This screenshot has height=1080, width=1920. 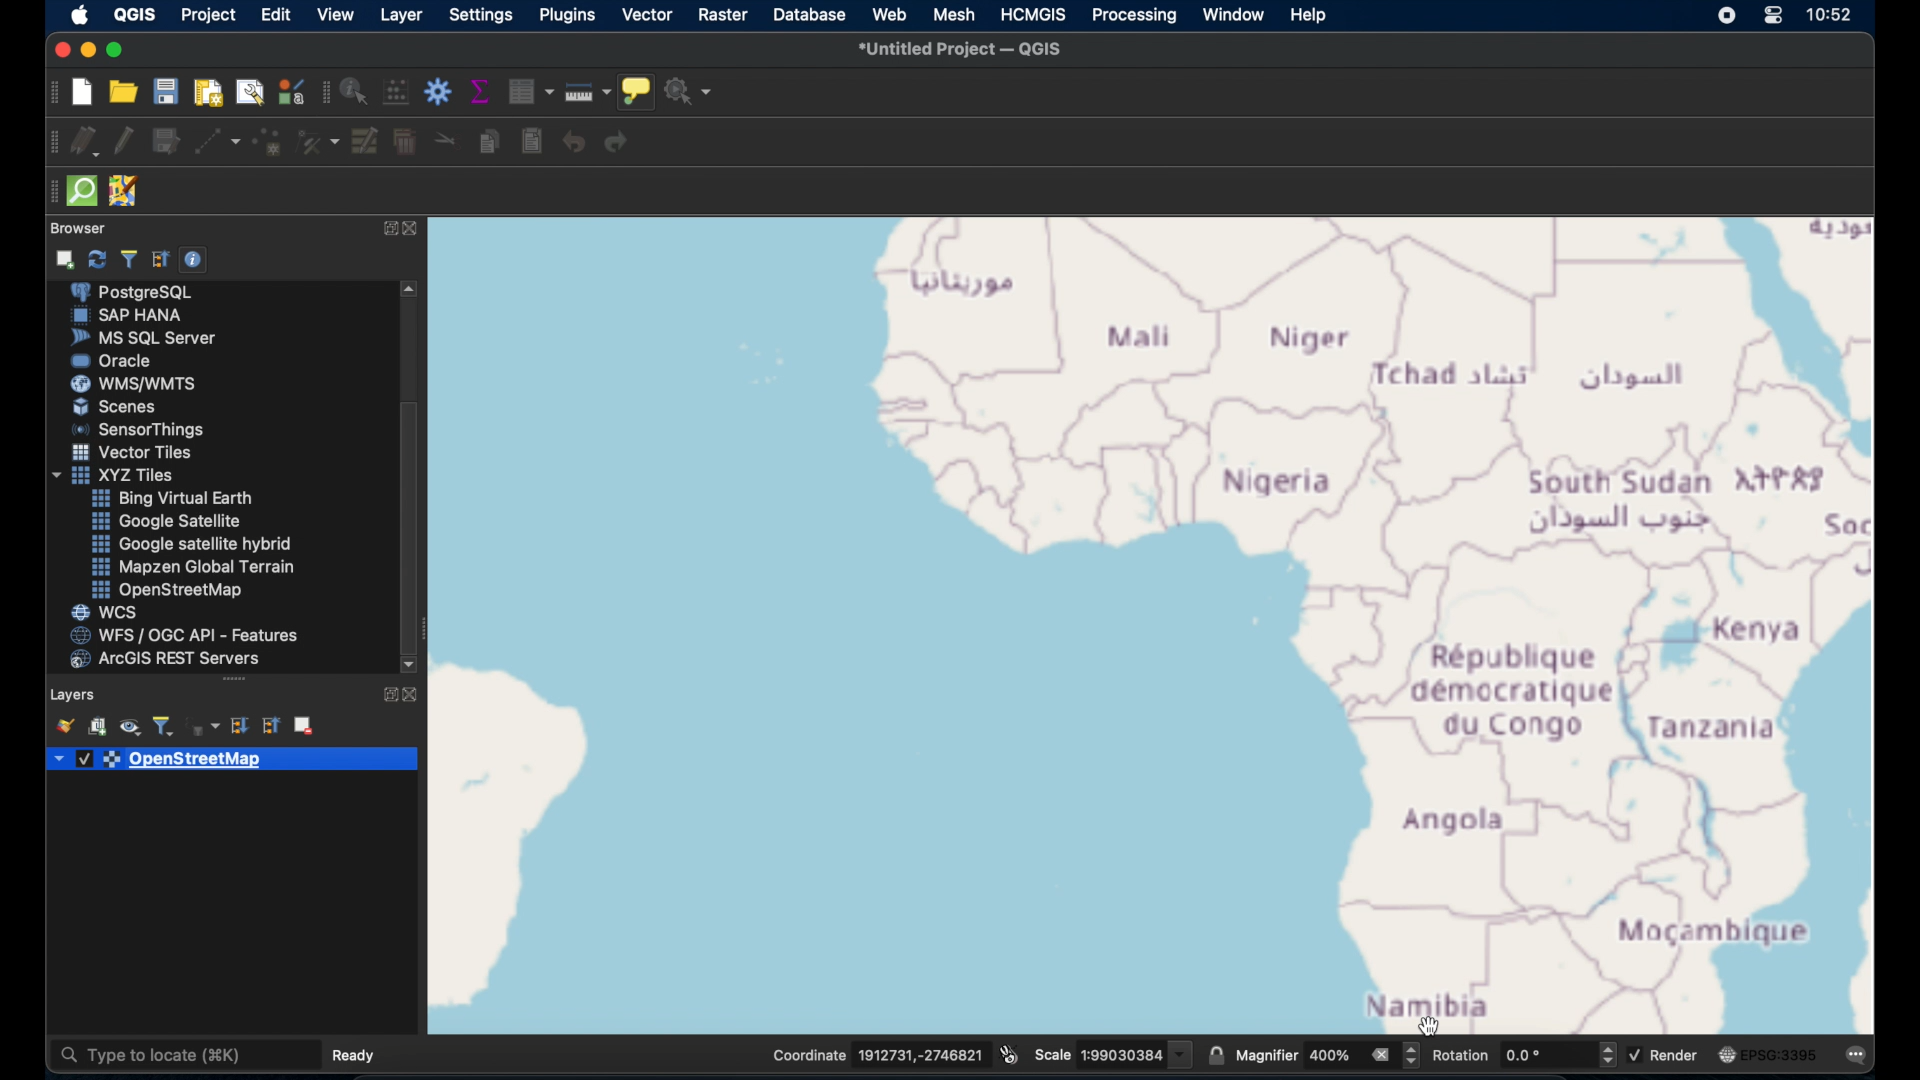 I want to click on open project, so click(x=121, y=94).